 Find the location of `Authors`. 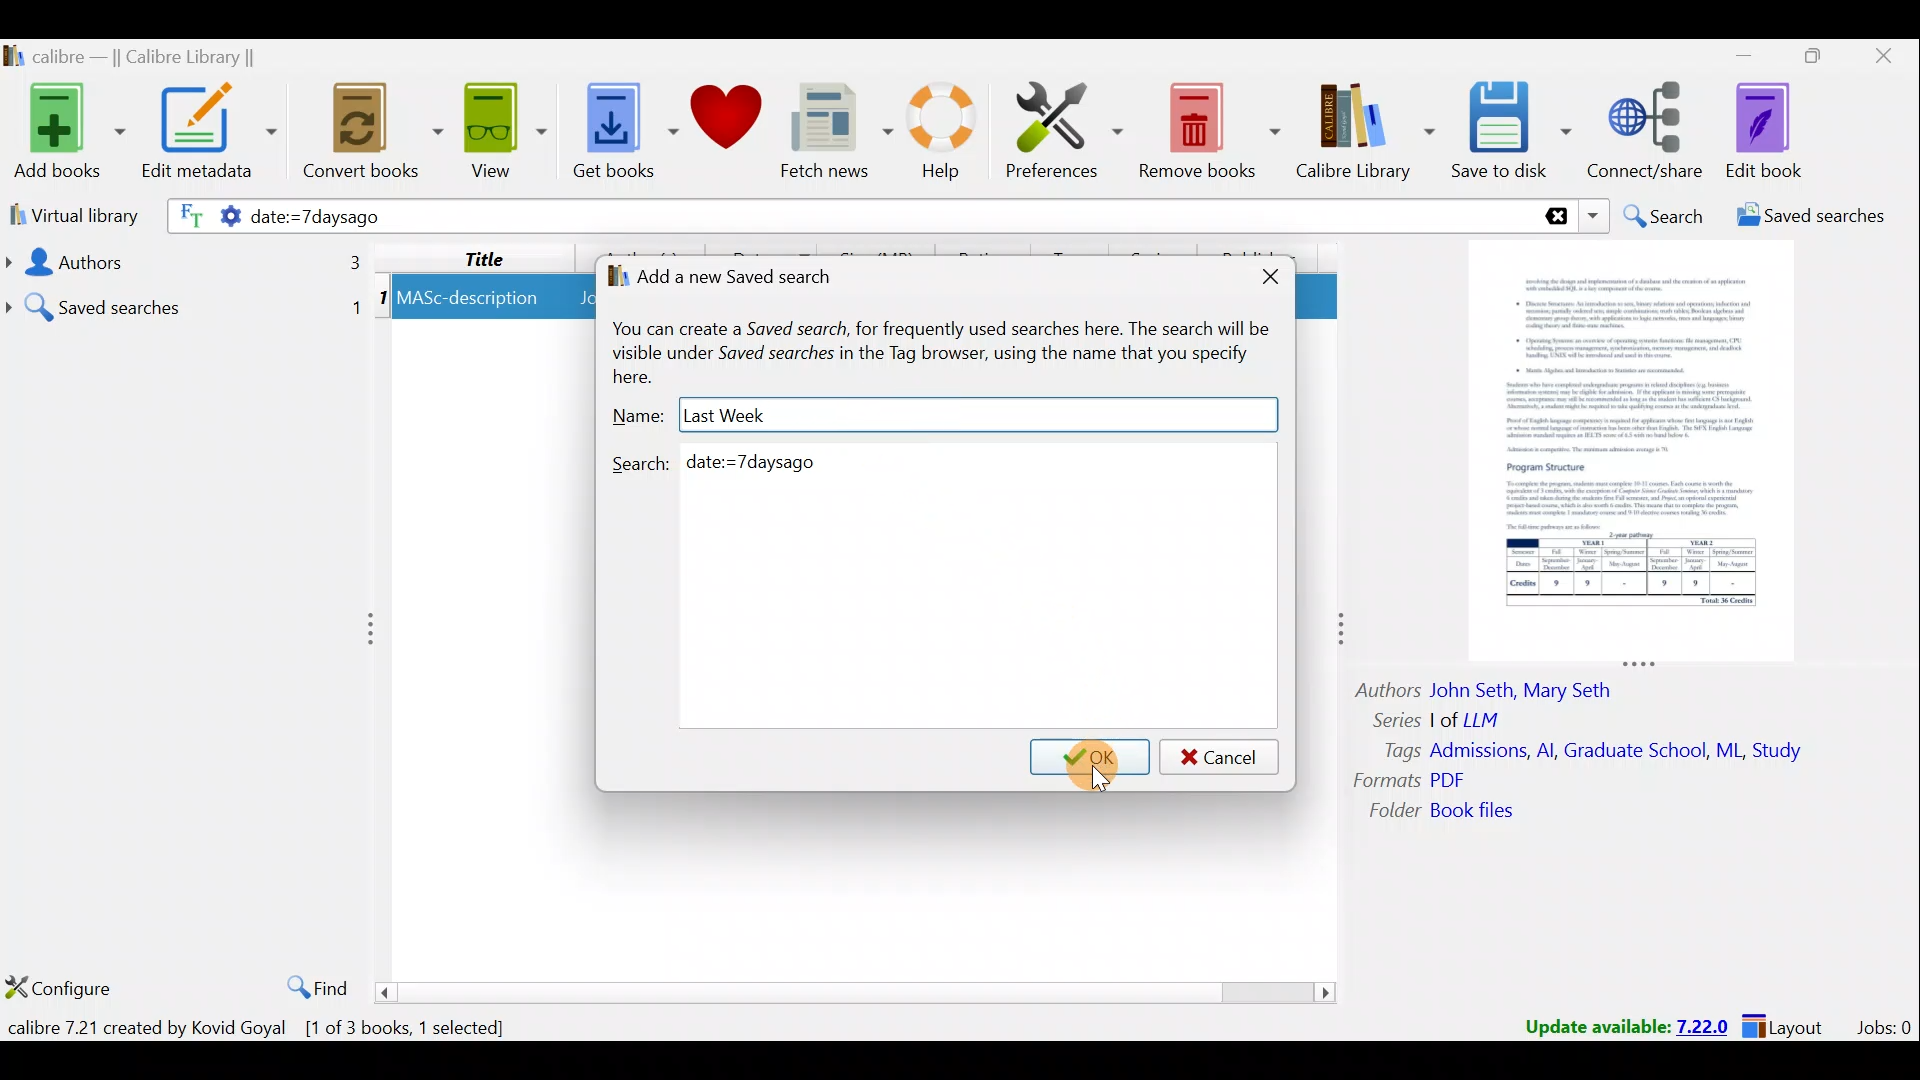

Authors is located at coordinates (181, 262).